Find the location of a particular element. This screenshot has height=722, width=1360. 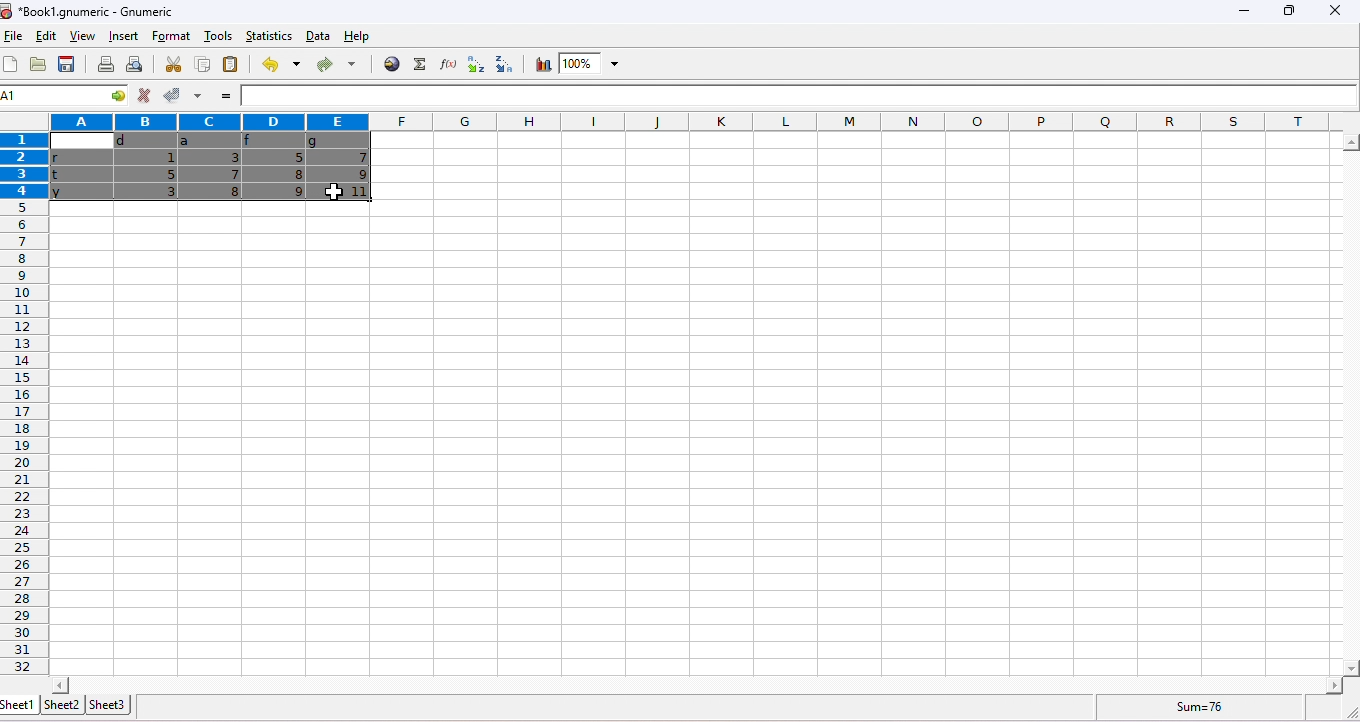

sort ascending is located at coordinates (472, 65).